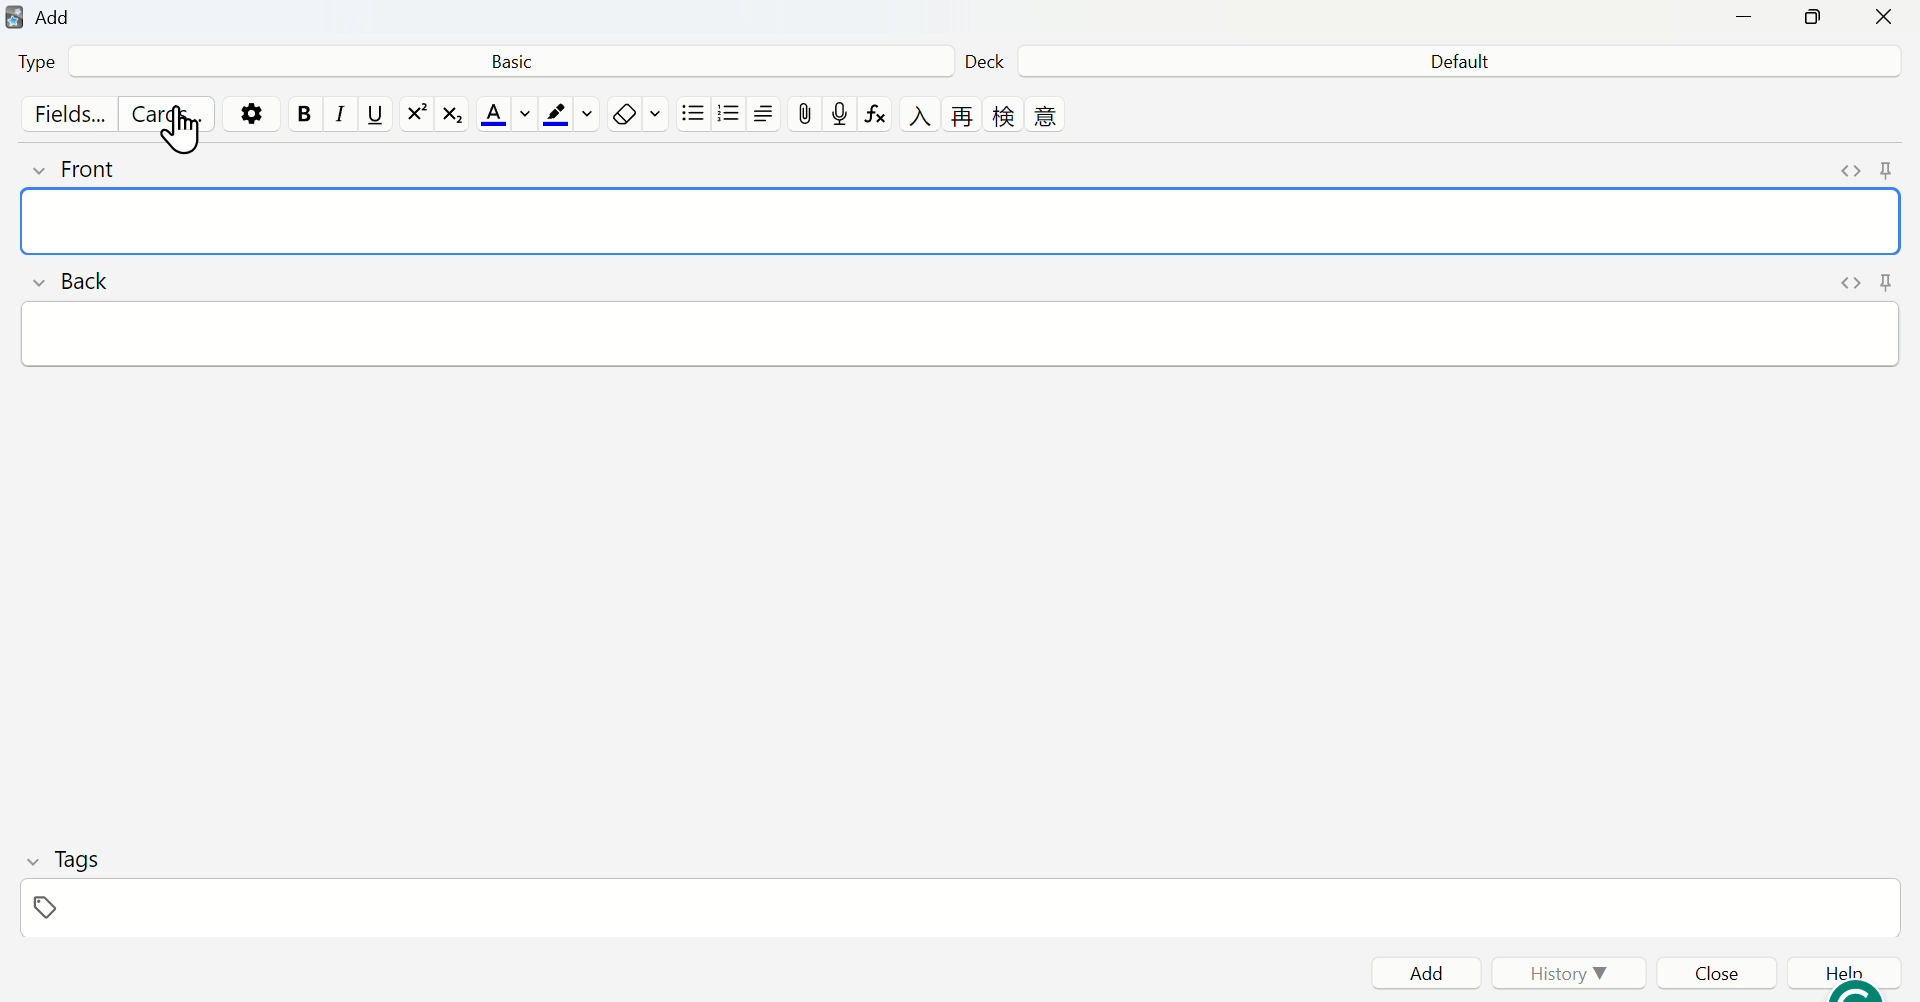 This screenshot has height=1002, width=1920. I want to click on Maximize, so click(1808, 19).